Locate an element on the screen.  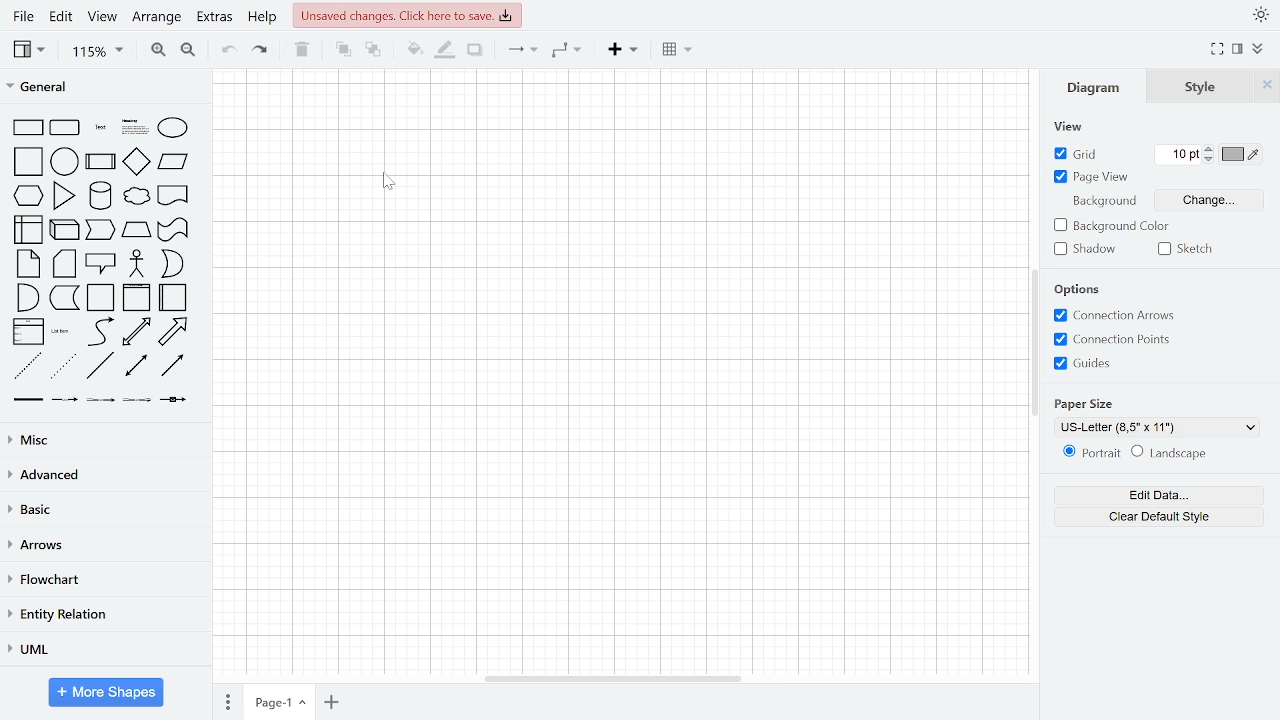
add page is located at coordinates (331, 700).